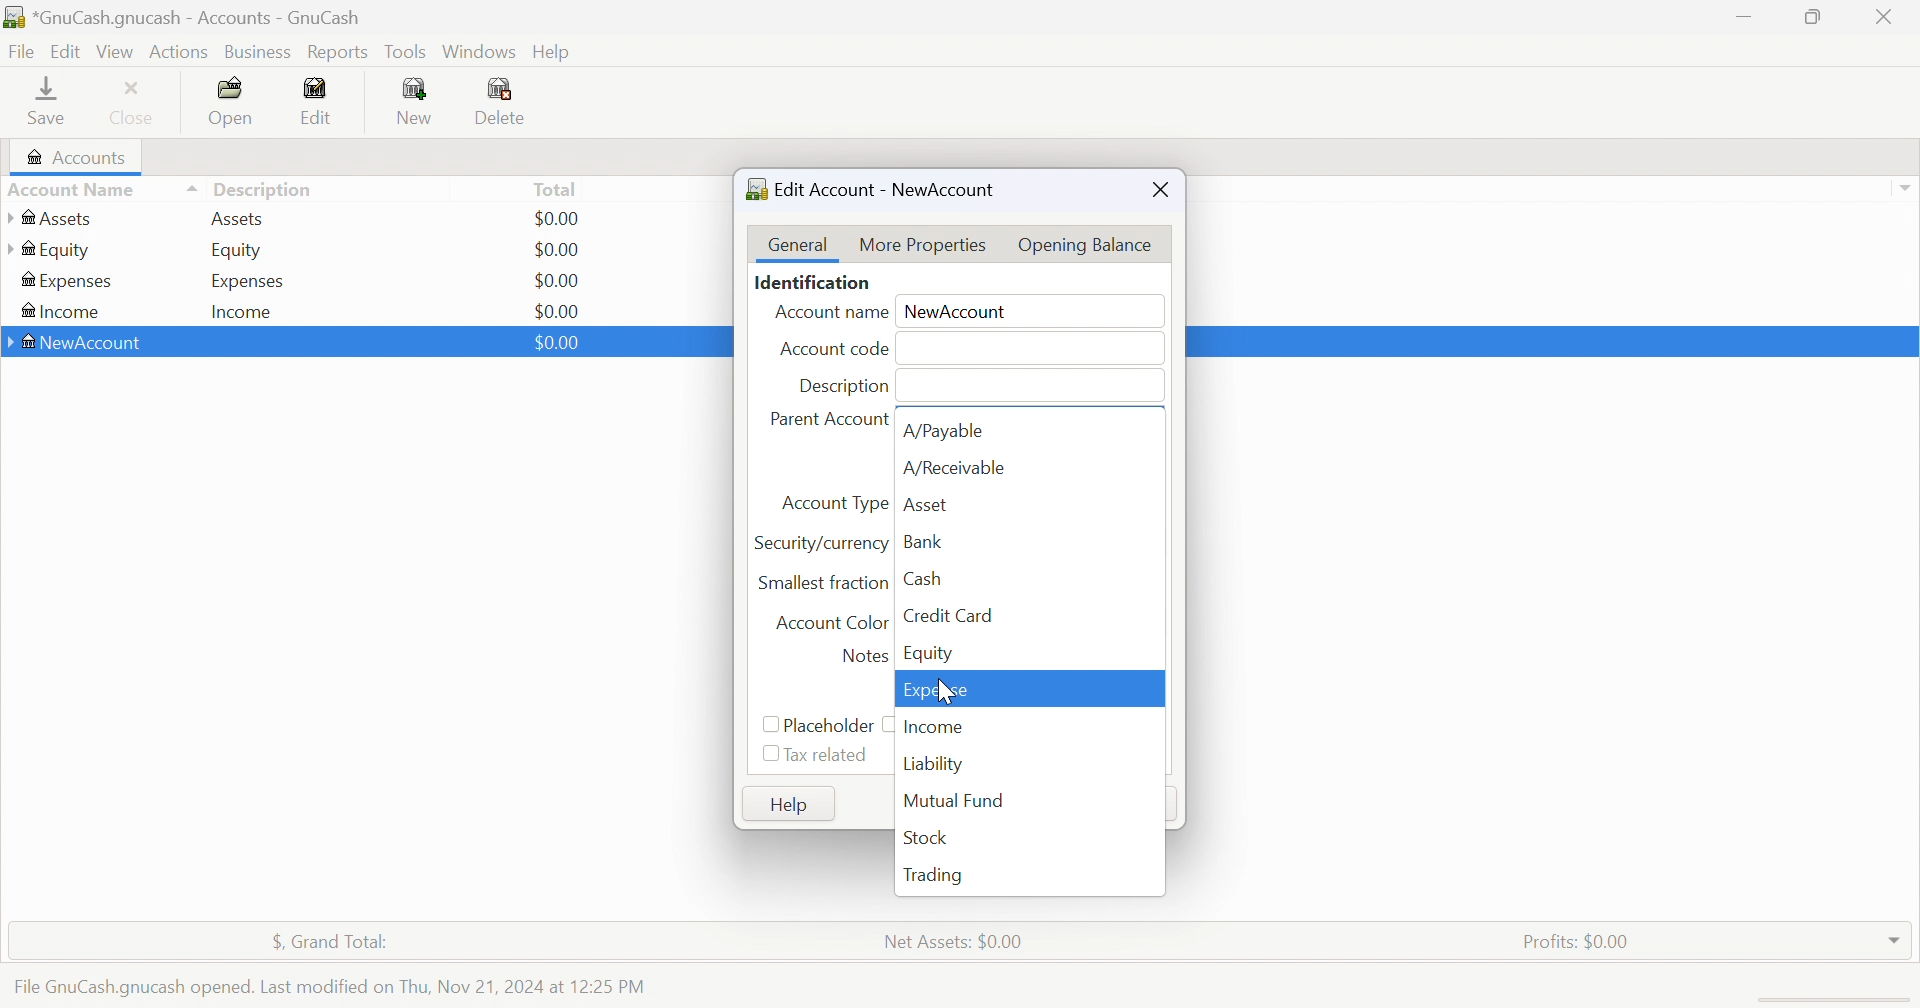 This screenshot has height=1008, width=1920. Describe the element at coordinates (1904, 188) in the screenshot. I see `Drop Down` at that location.